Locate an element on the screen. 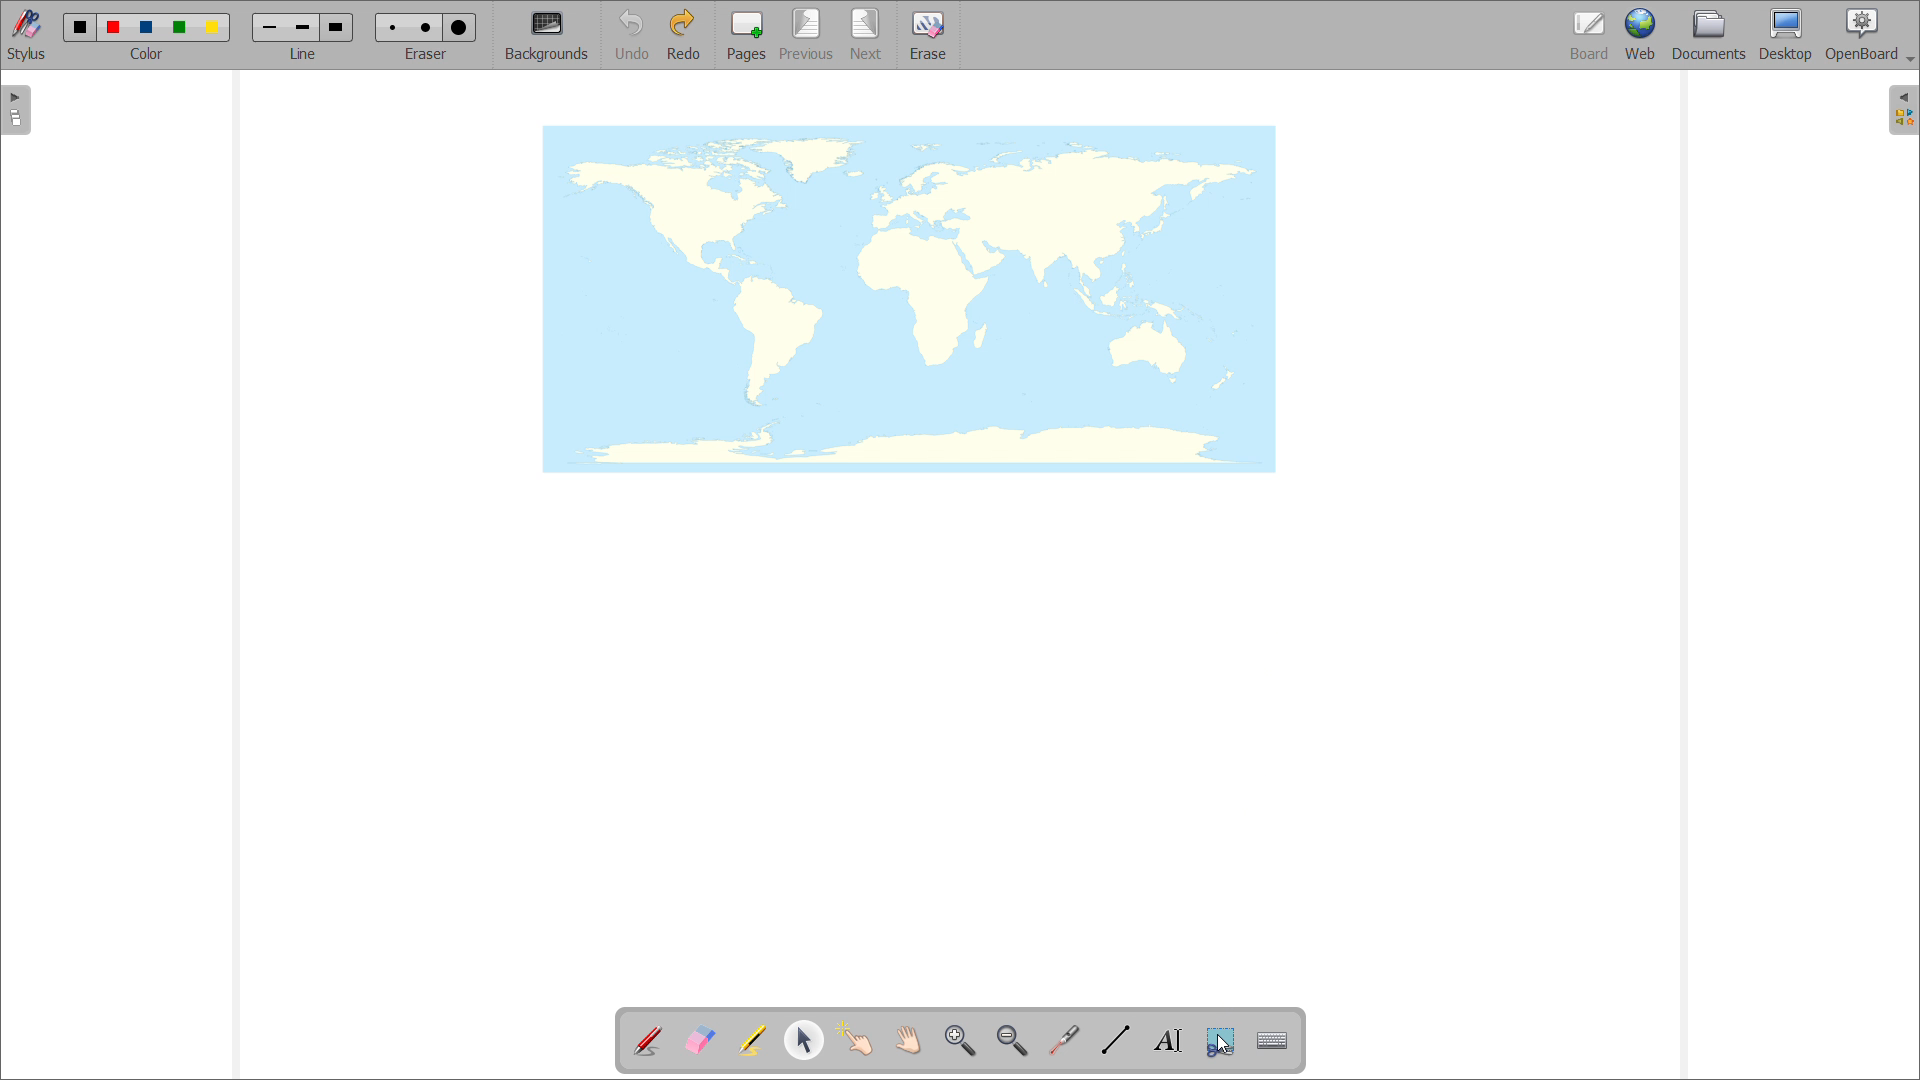  next page is located at coordinates (867, 34).